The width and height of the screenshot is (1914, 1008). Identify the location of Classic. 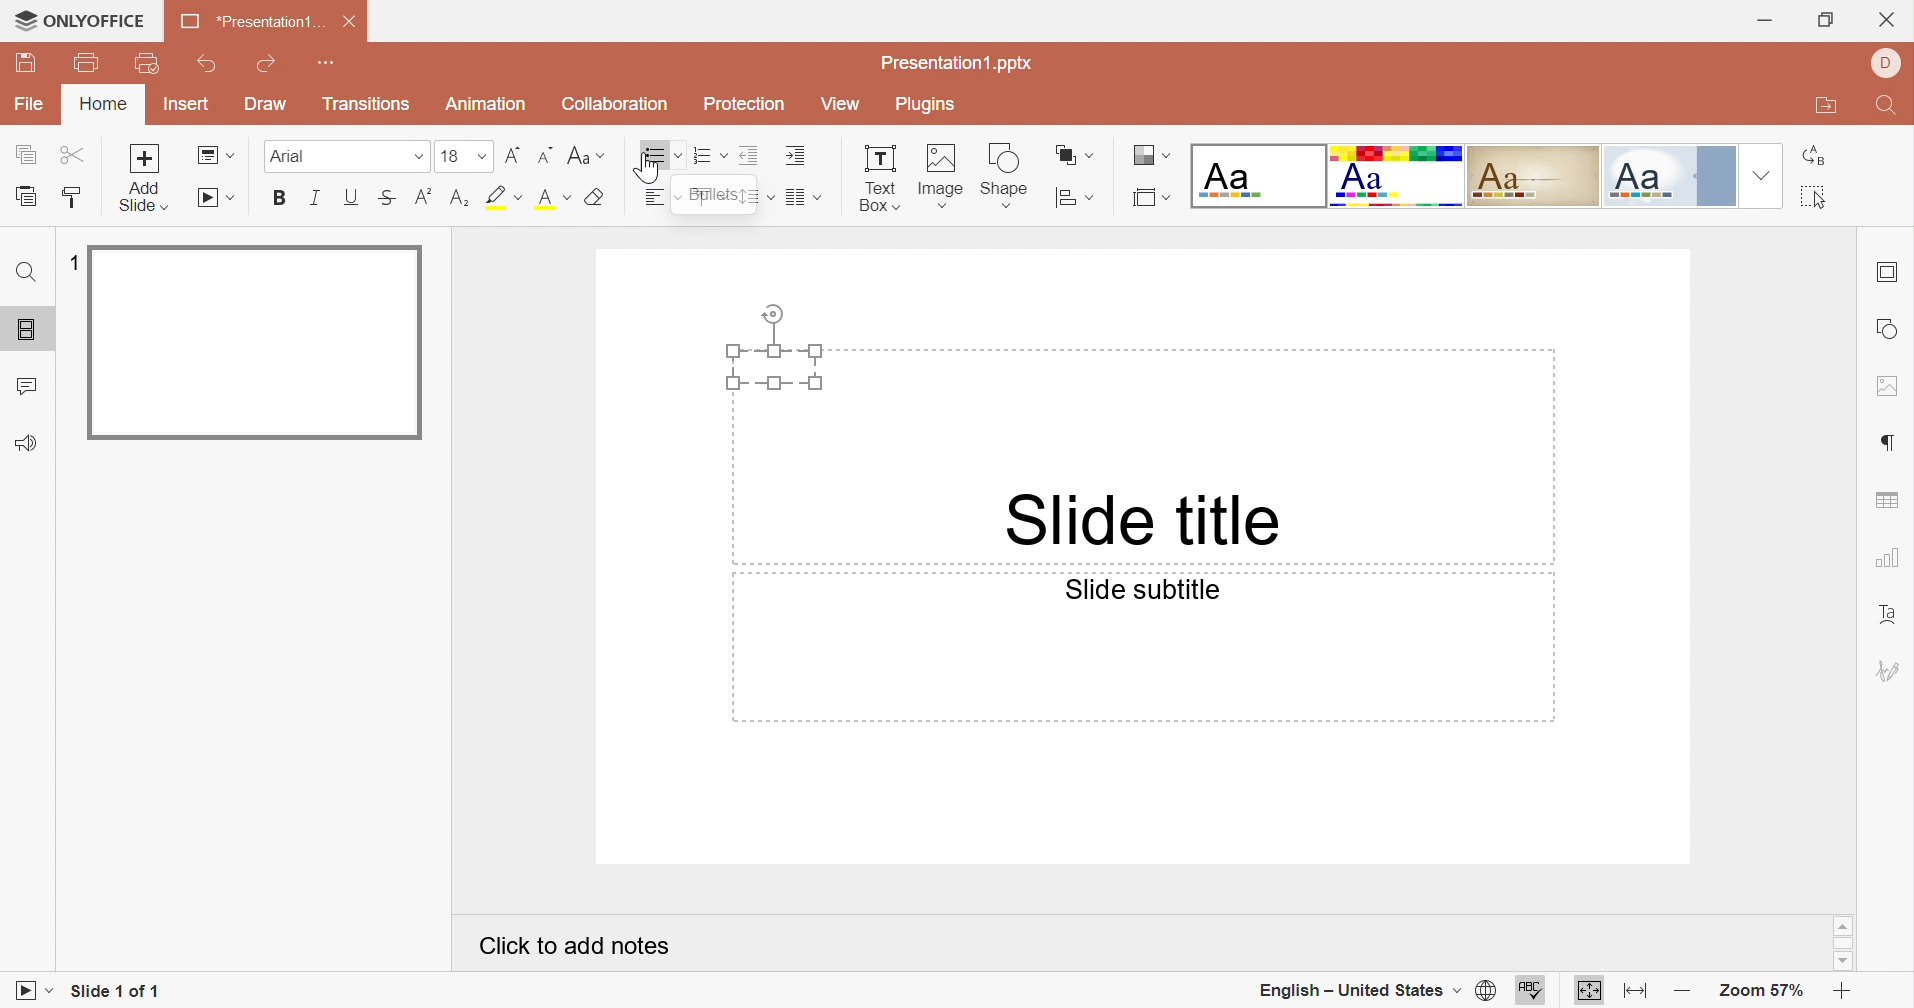
(1535, 177).